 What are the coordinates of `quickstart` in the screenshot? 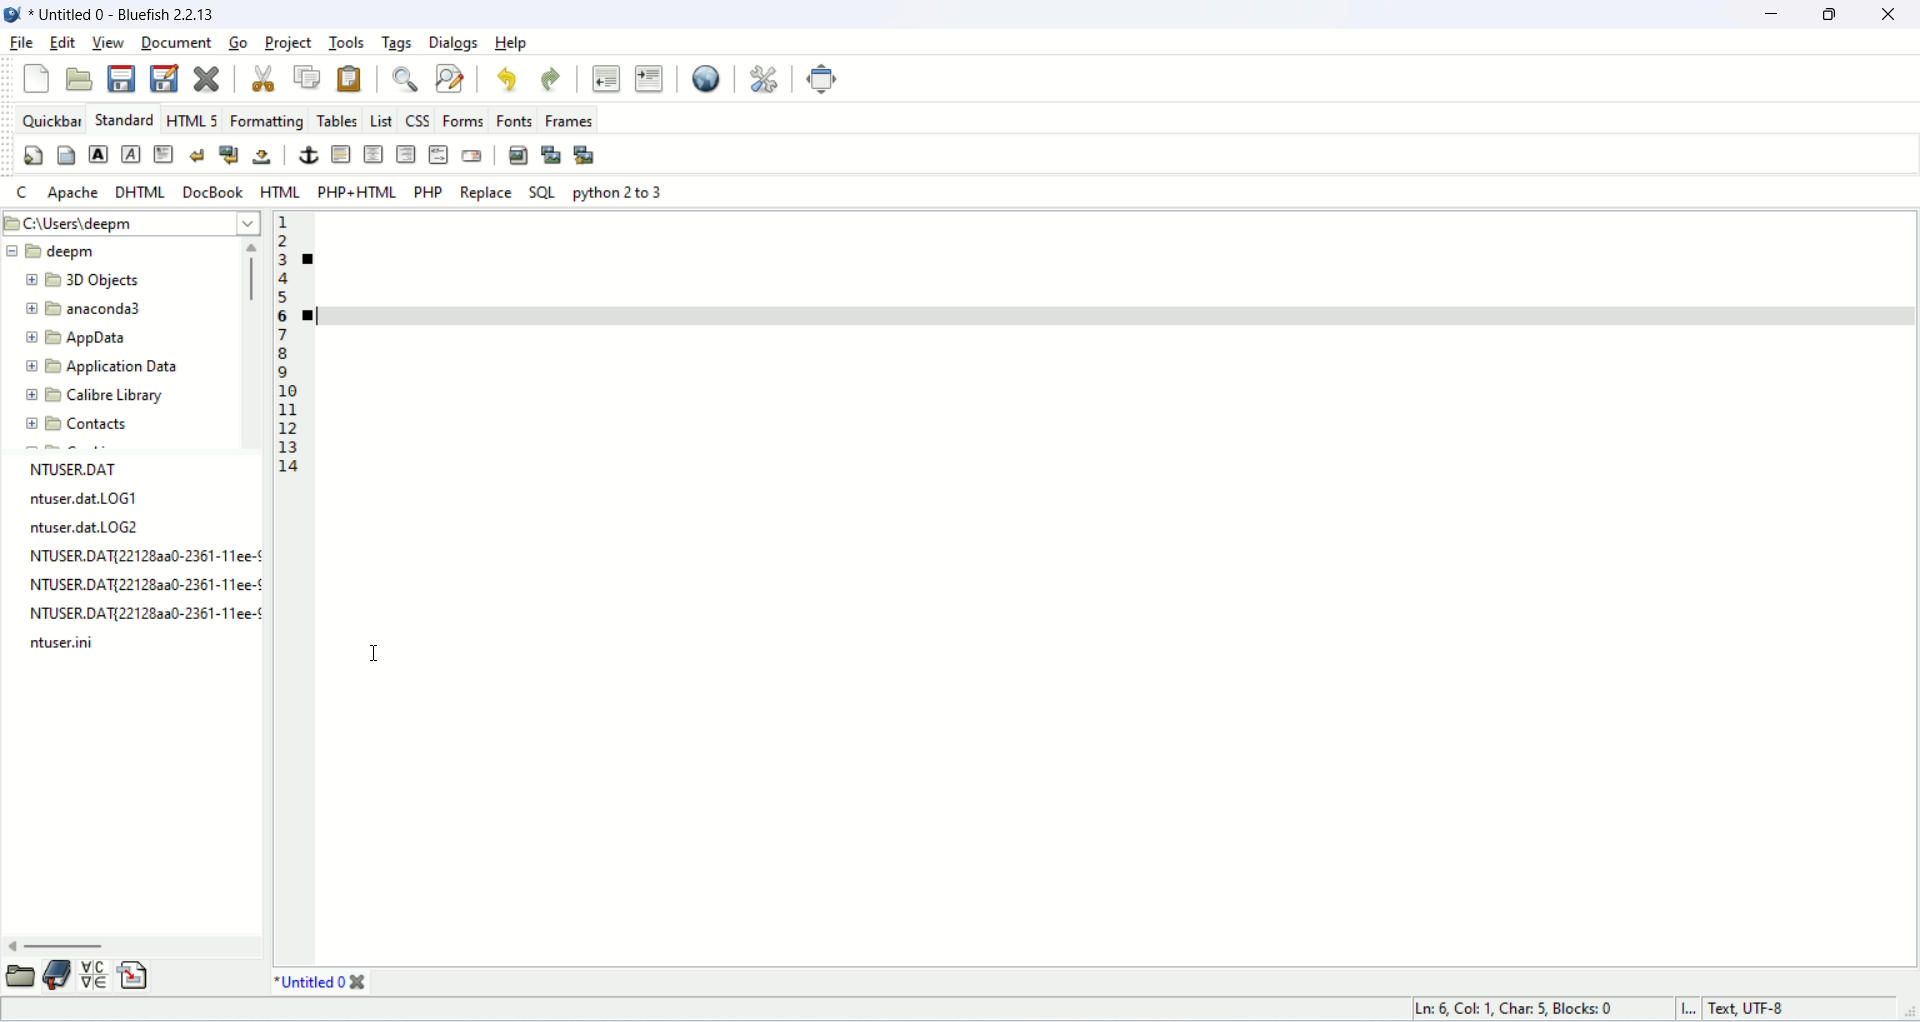 It's located at (33, 155).